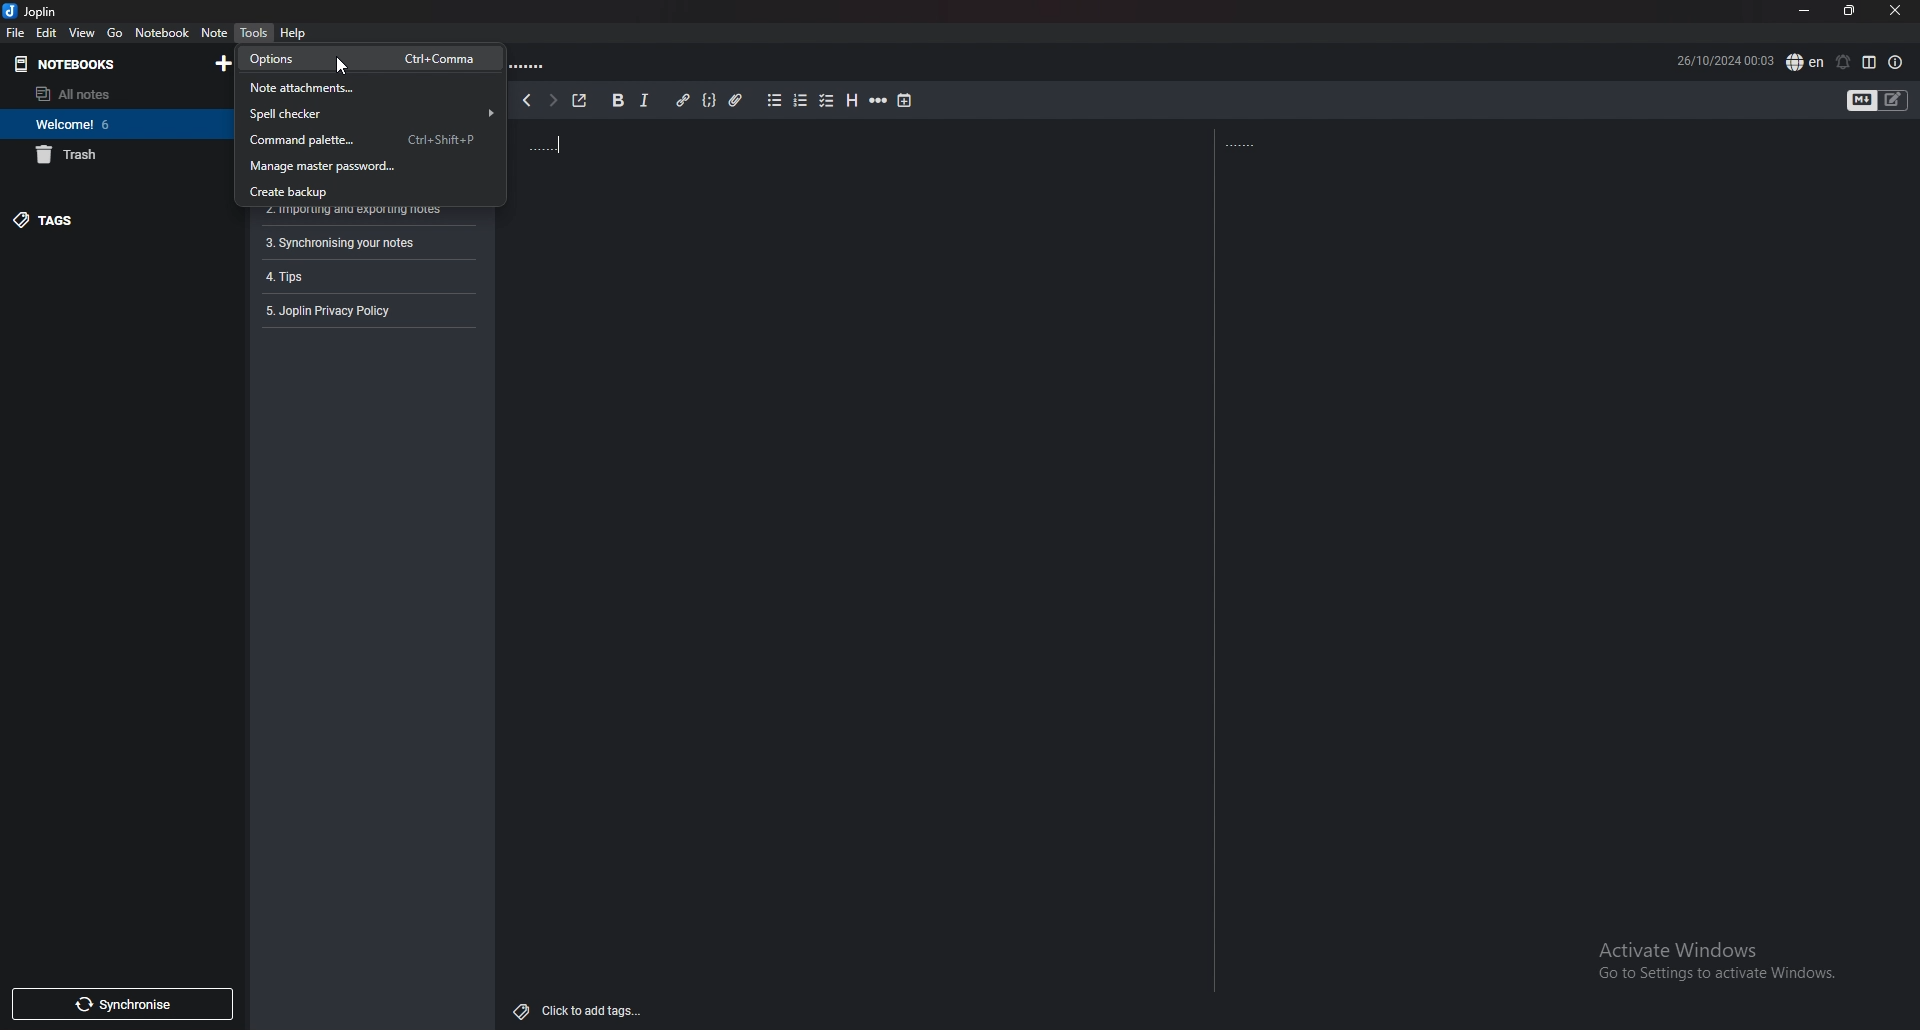 The height and width of the screenshot is (1030, 1920). What do you see at coordinates (18, 33) in the screenshot?
I see `file` at bounding box center [18, 33].